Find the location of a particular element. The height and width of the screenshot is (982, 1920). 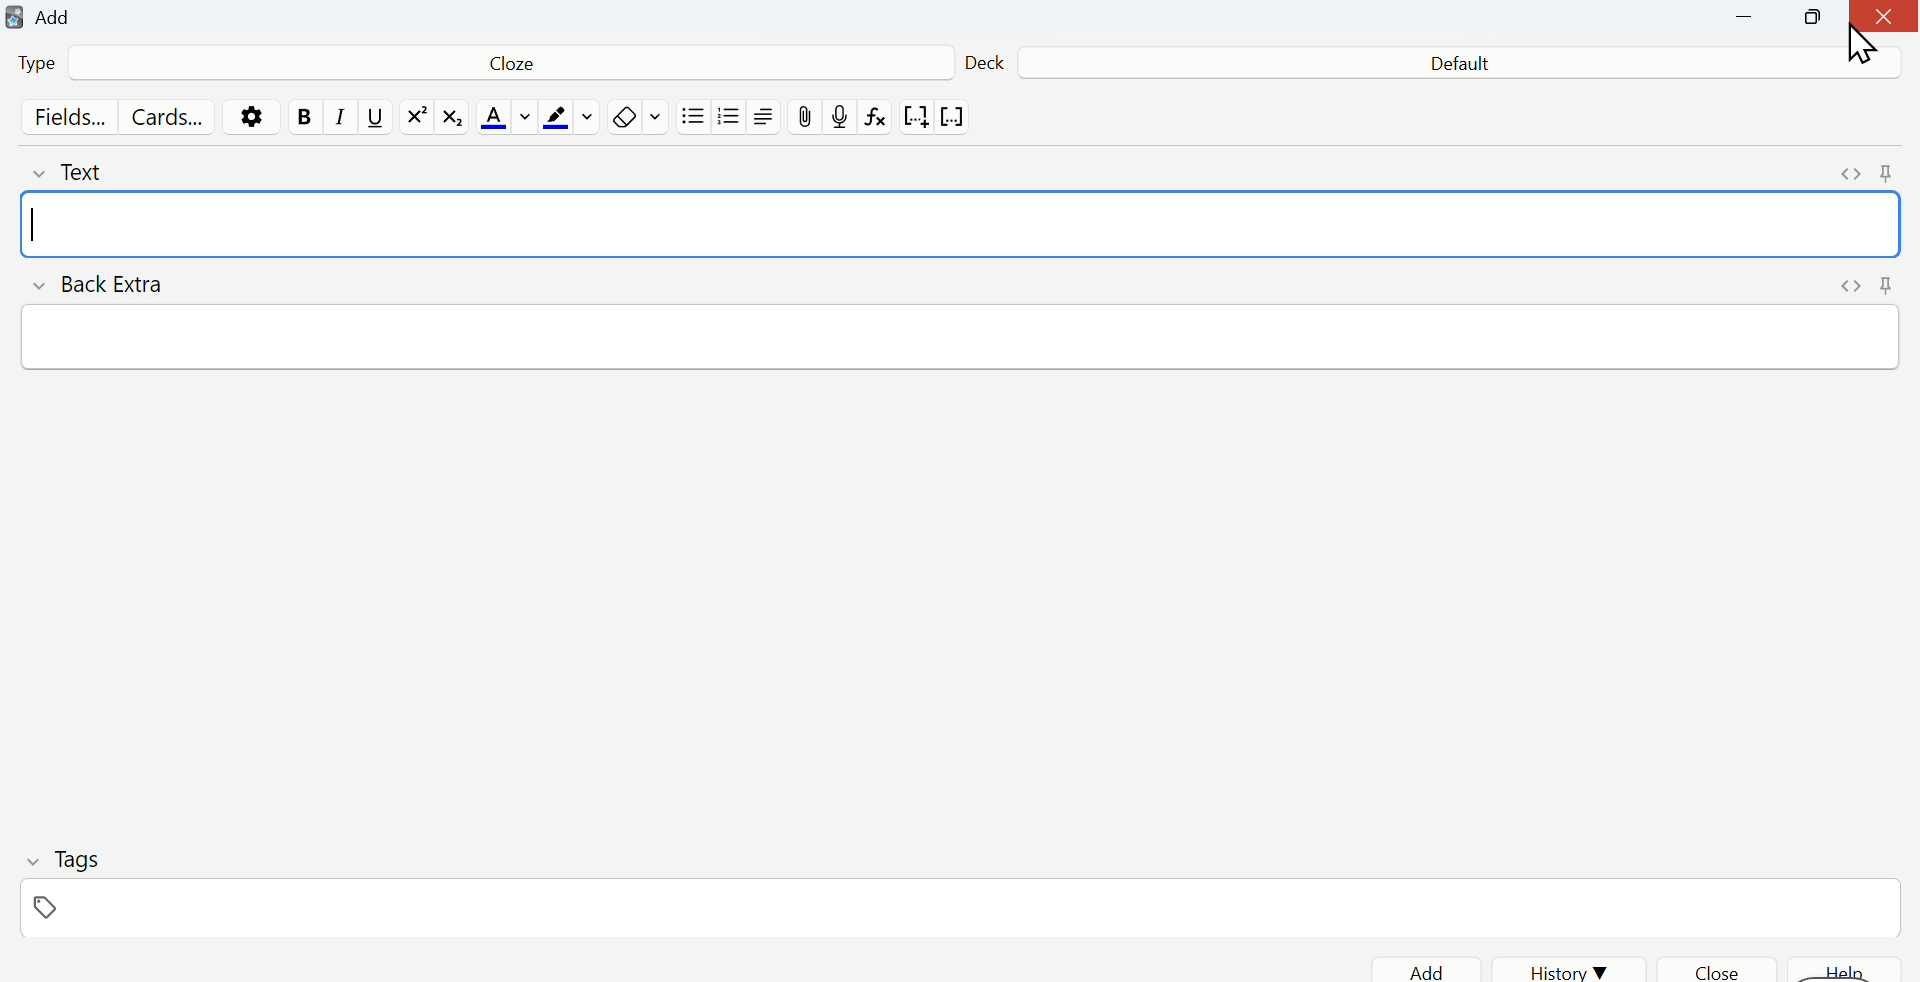

help is located at coordinates (1853, 971).